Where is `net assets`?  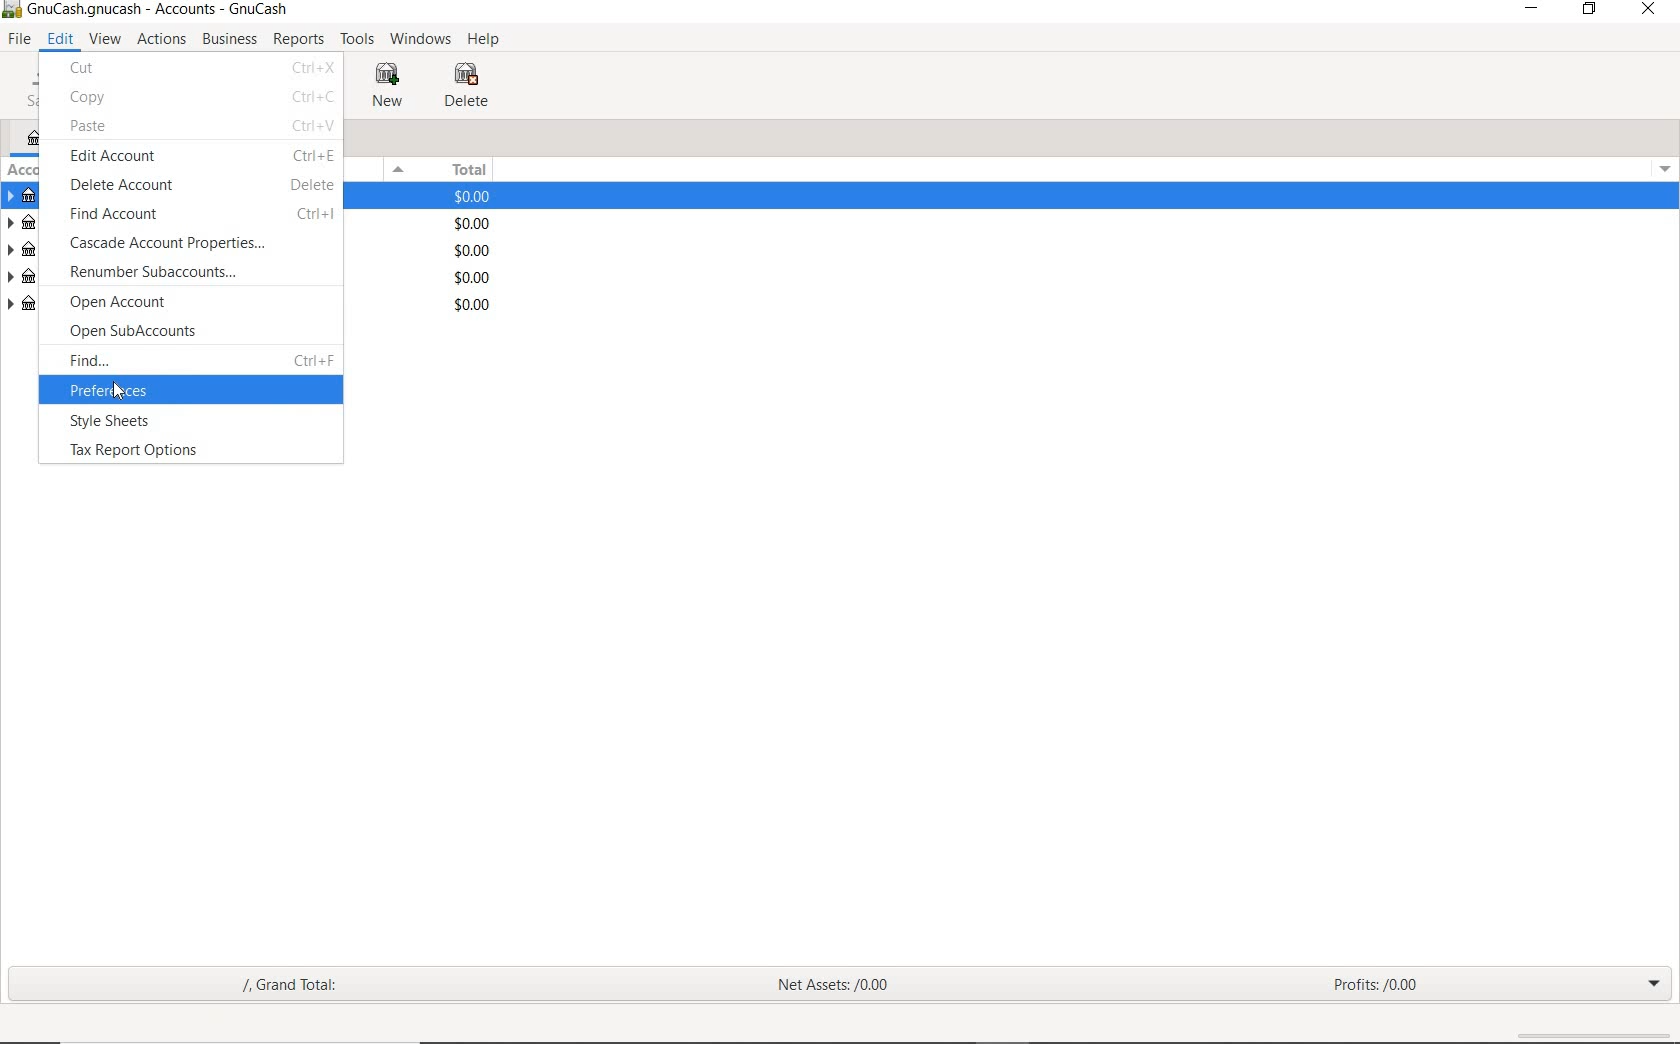
net assets is located at coordinates (830, 984).